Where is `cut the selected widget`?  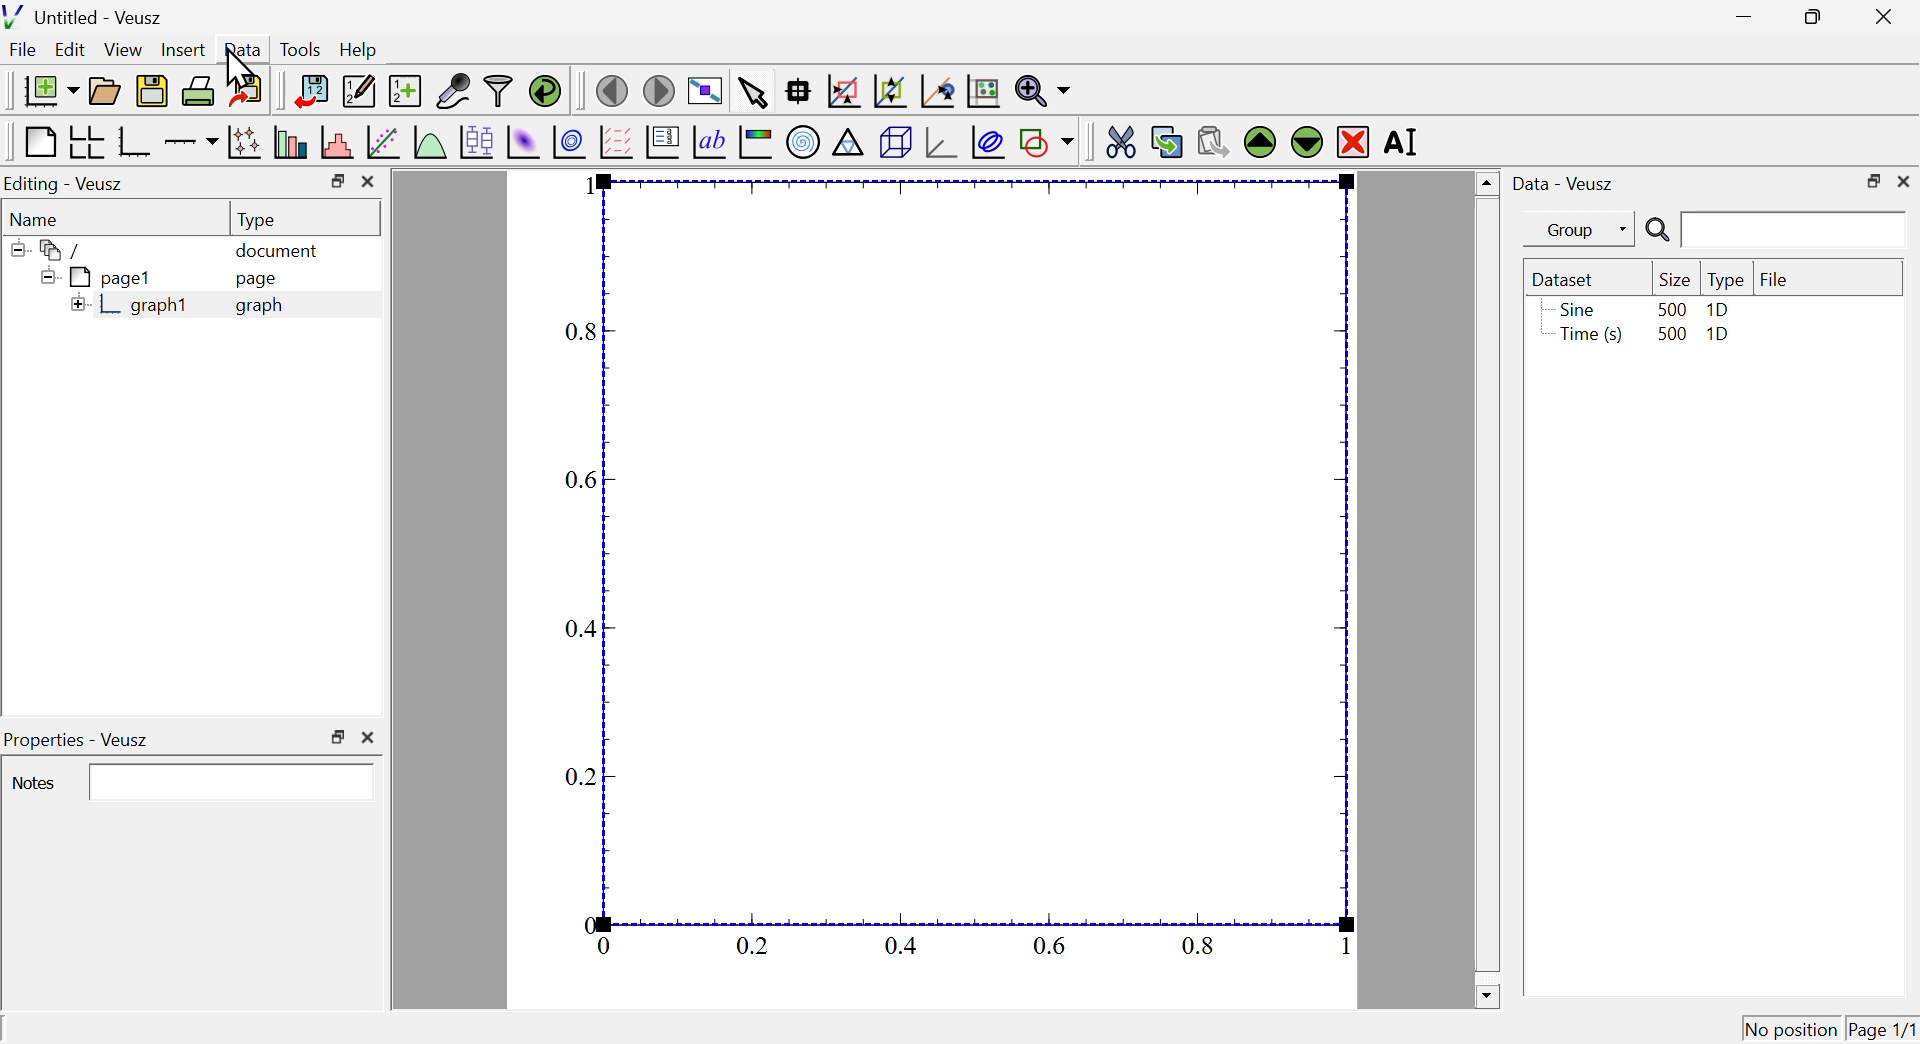 cut the selected widget is located at coordinates (1117, 140).